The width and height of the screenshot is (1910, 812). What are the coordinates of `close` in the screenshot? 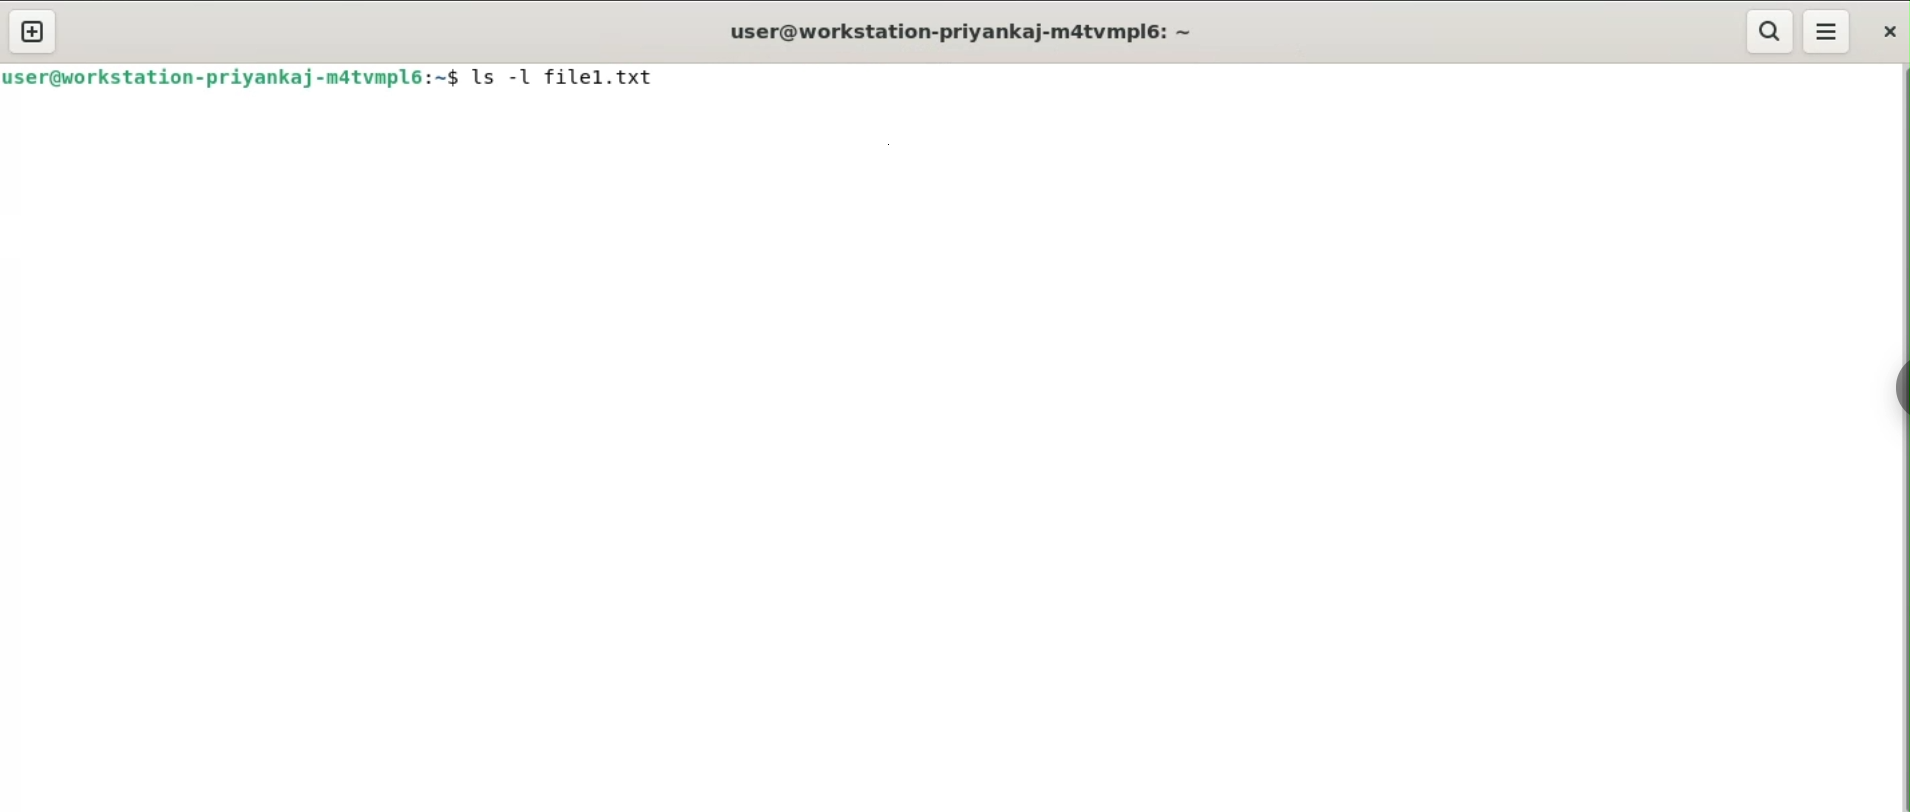 It's located at (1892, 31).